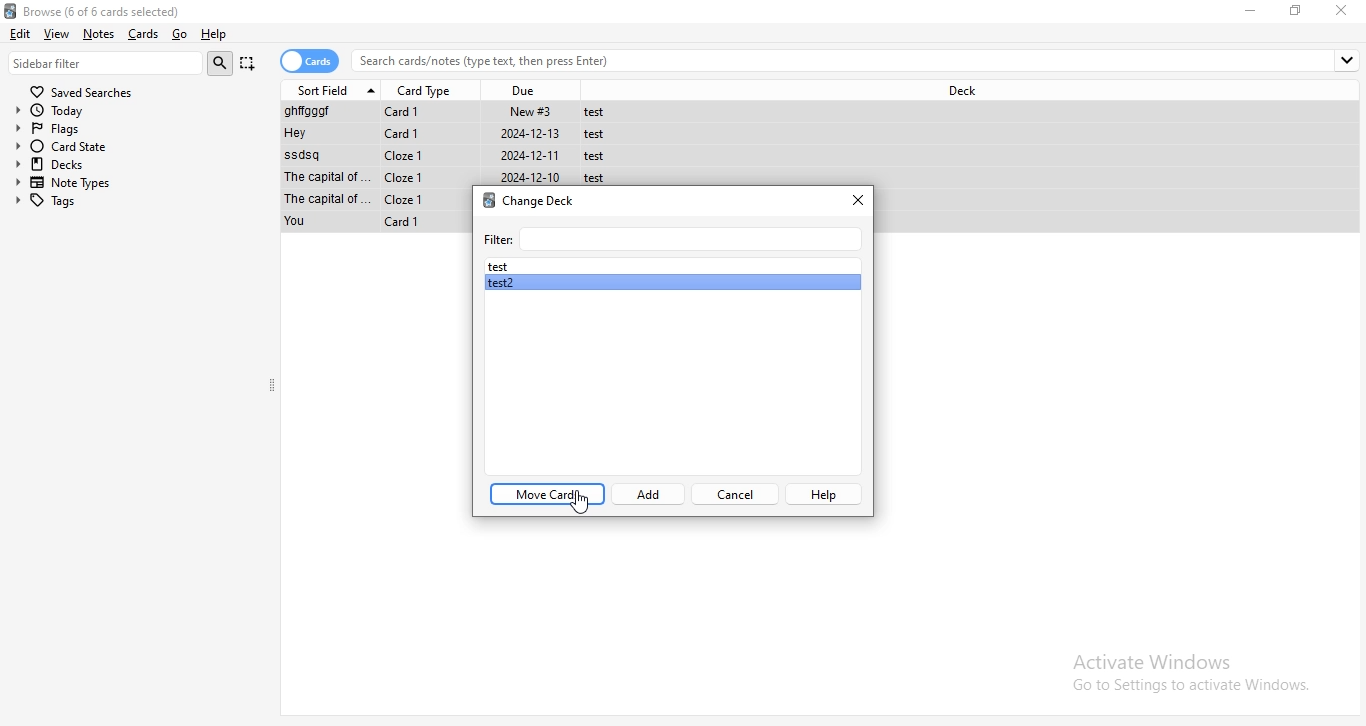 The height and width of the screenshot is (726, 1366). Describe the element at coordinates (428, 89) in the screenshot. I see `card type` at that location.